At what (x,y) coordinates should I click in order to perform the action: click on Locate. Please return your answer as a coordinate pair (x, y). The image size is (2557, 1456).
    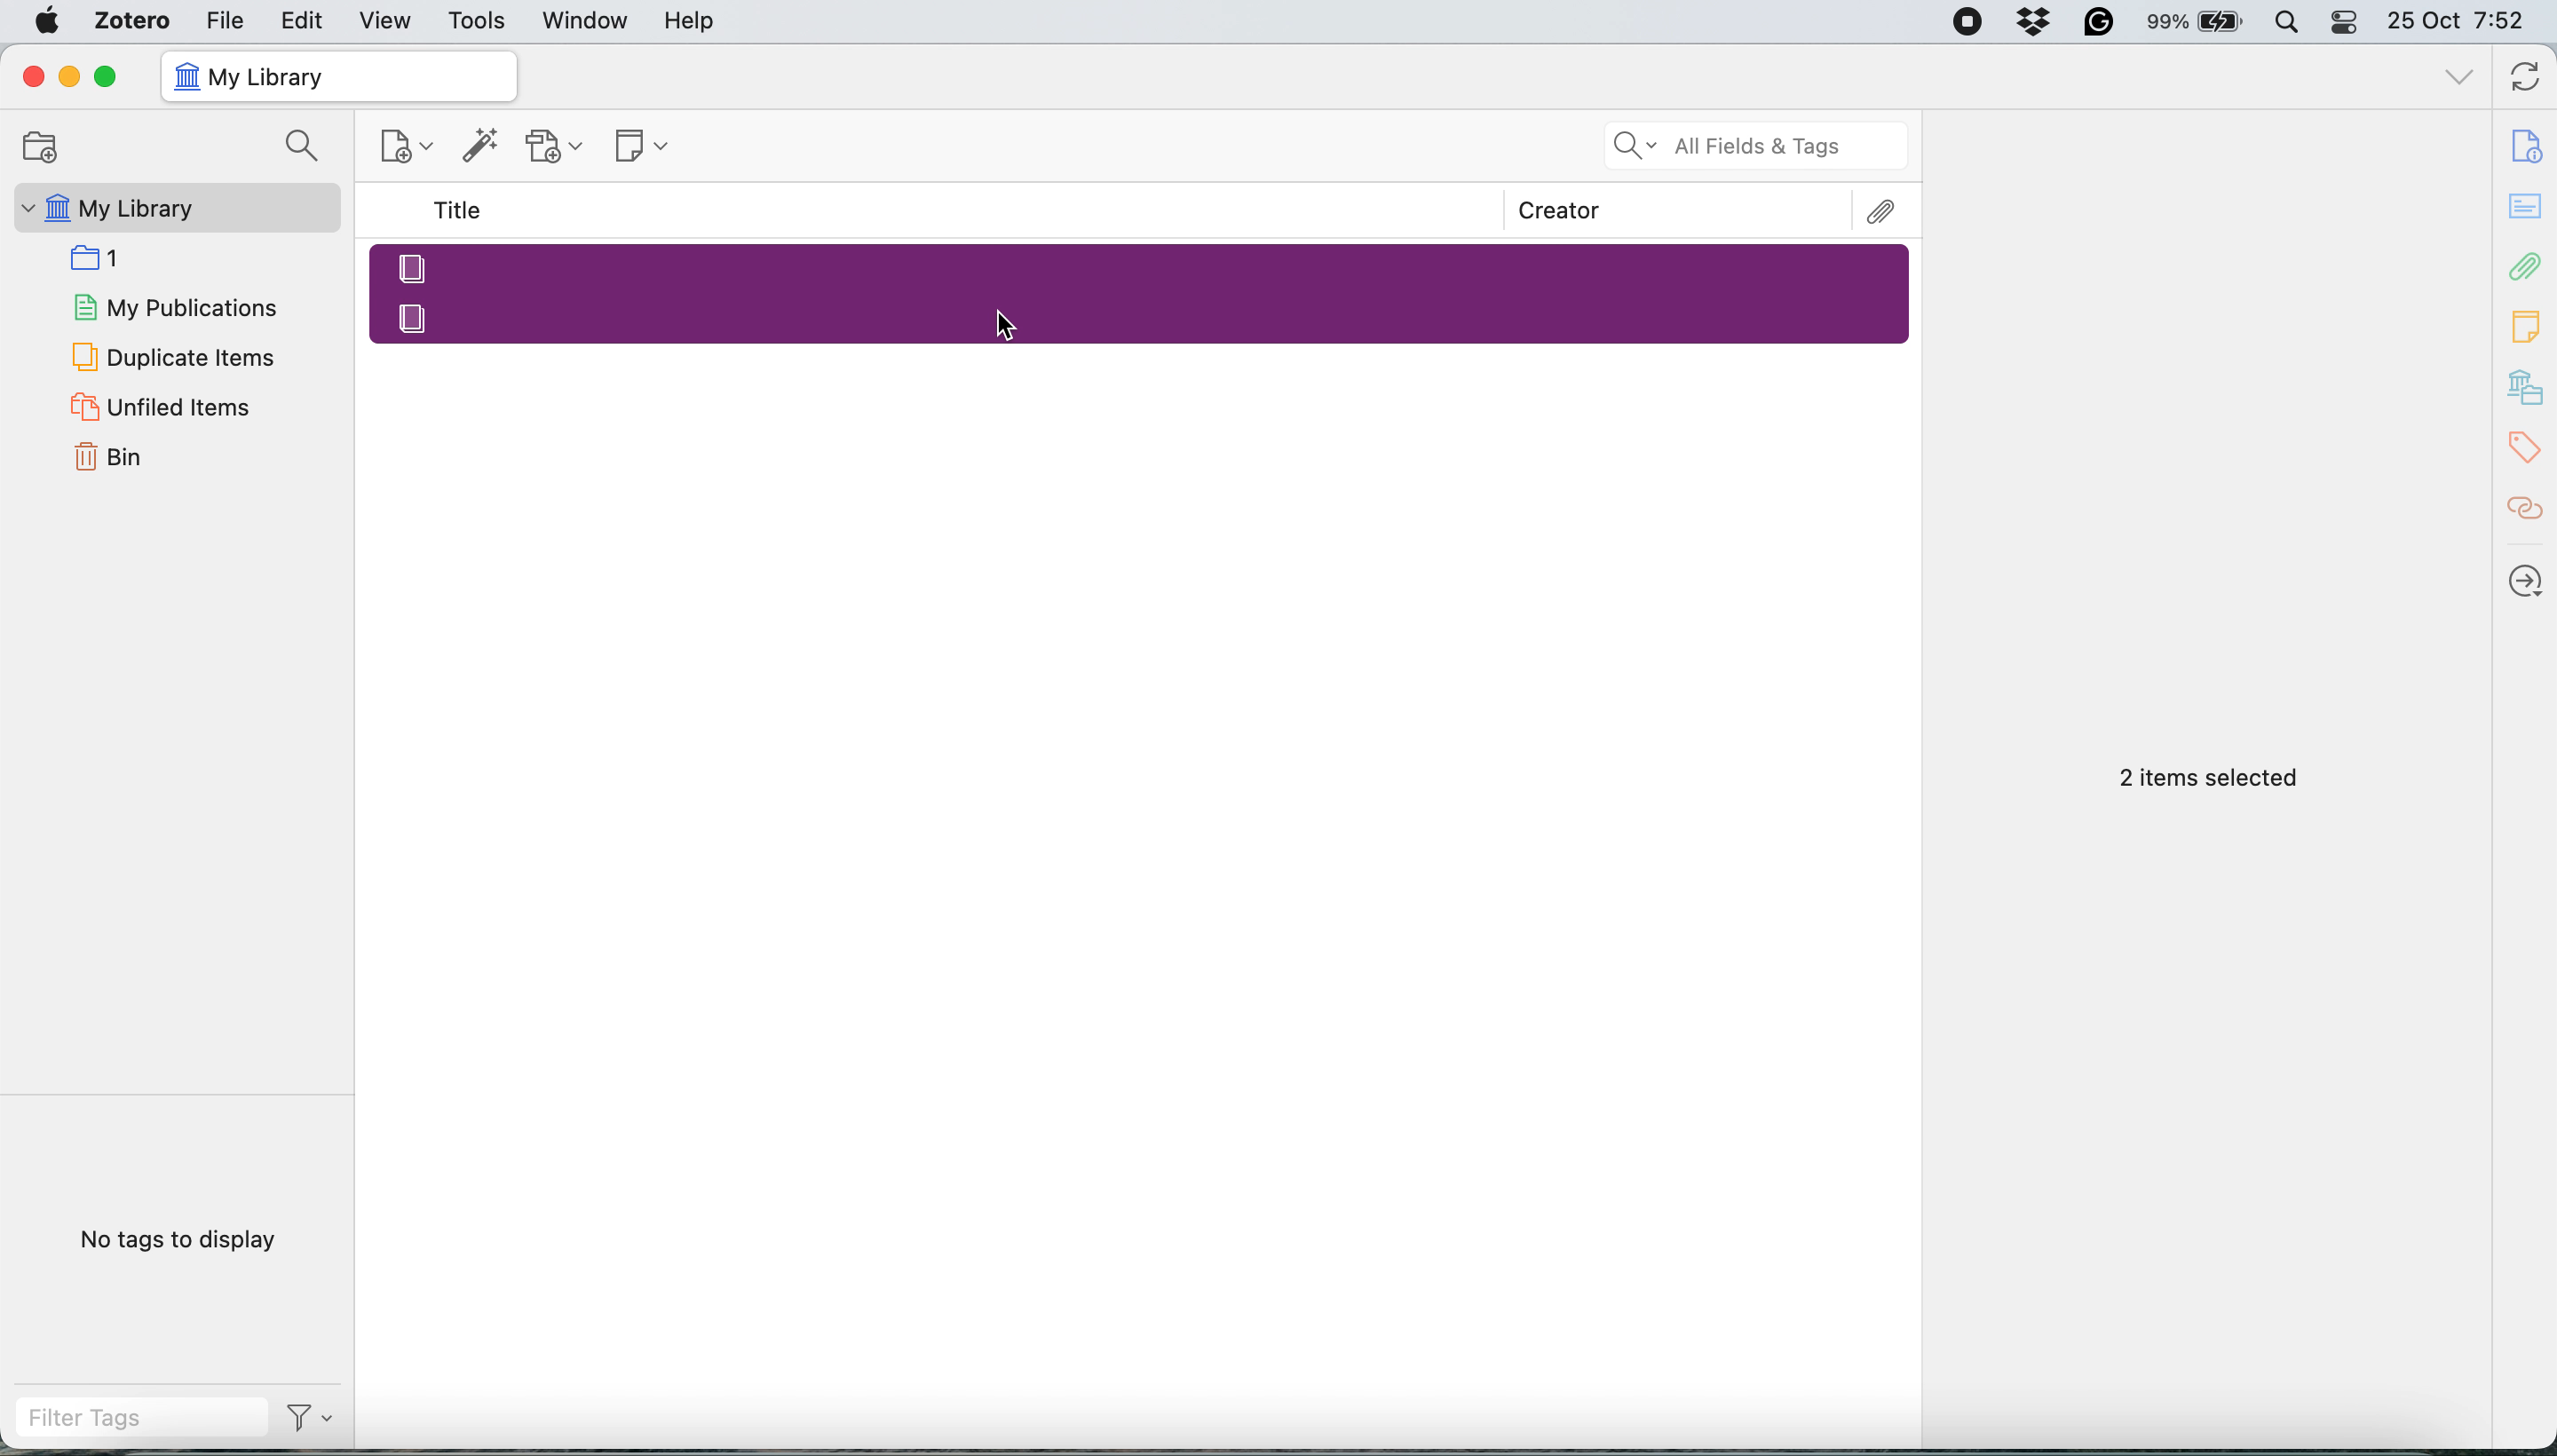
    Looking at the image, I should click on (2527, 581).